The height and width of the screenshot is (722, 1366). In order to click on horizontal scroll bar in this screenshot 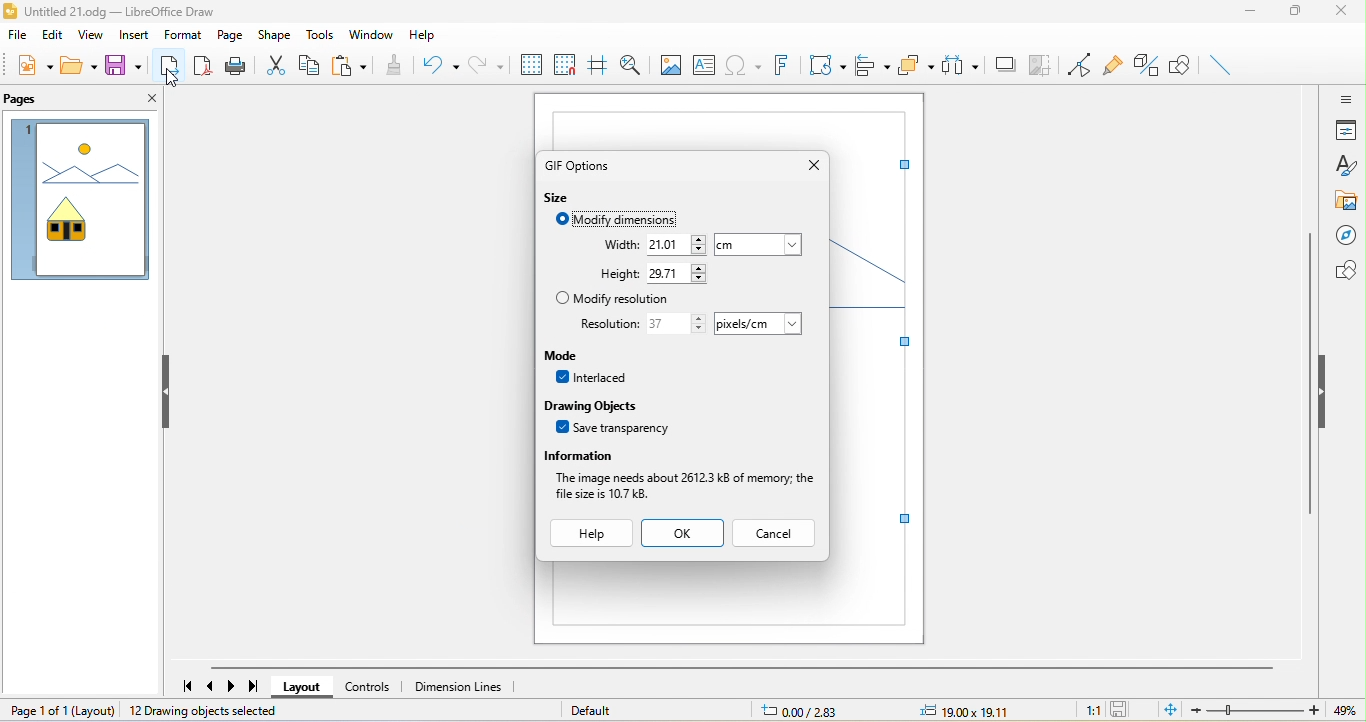, I will do `click(740, 668)`.